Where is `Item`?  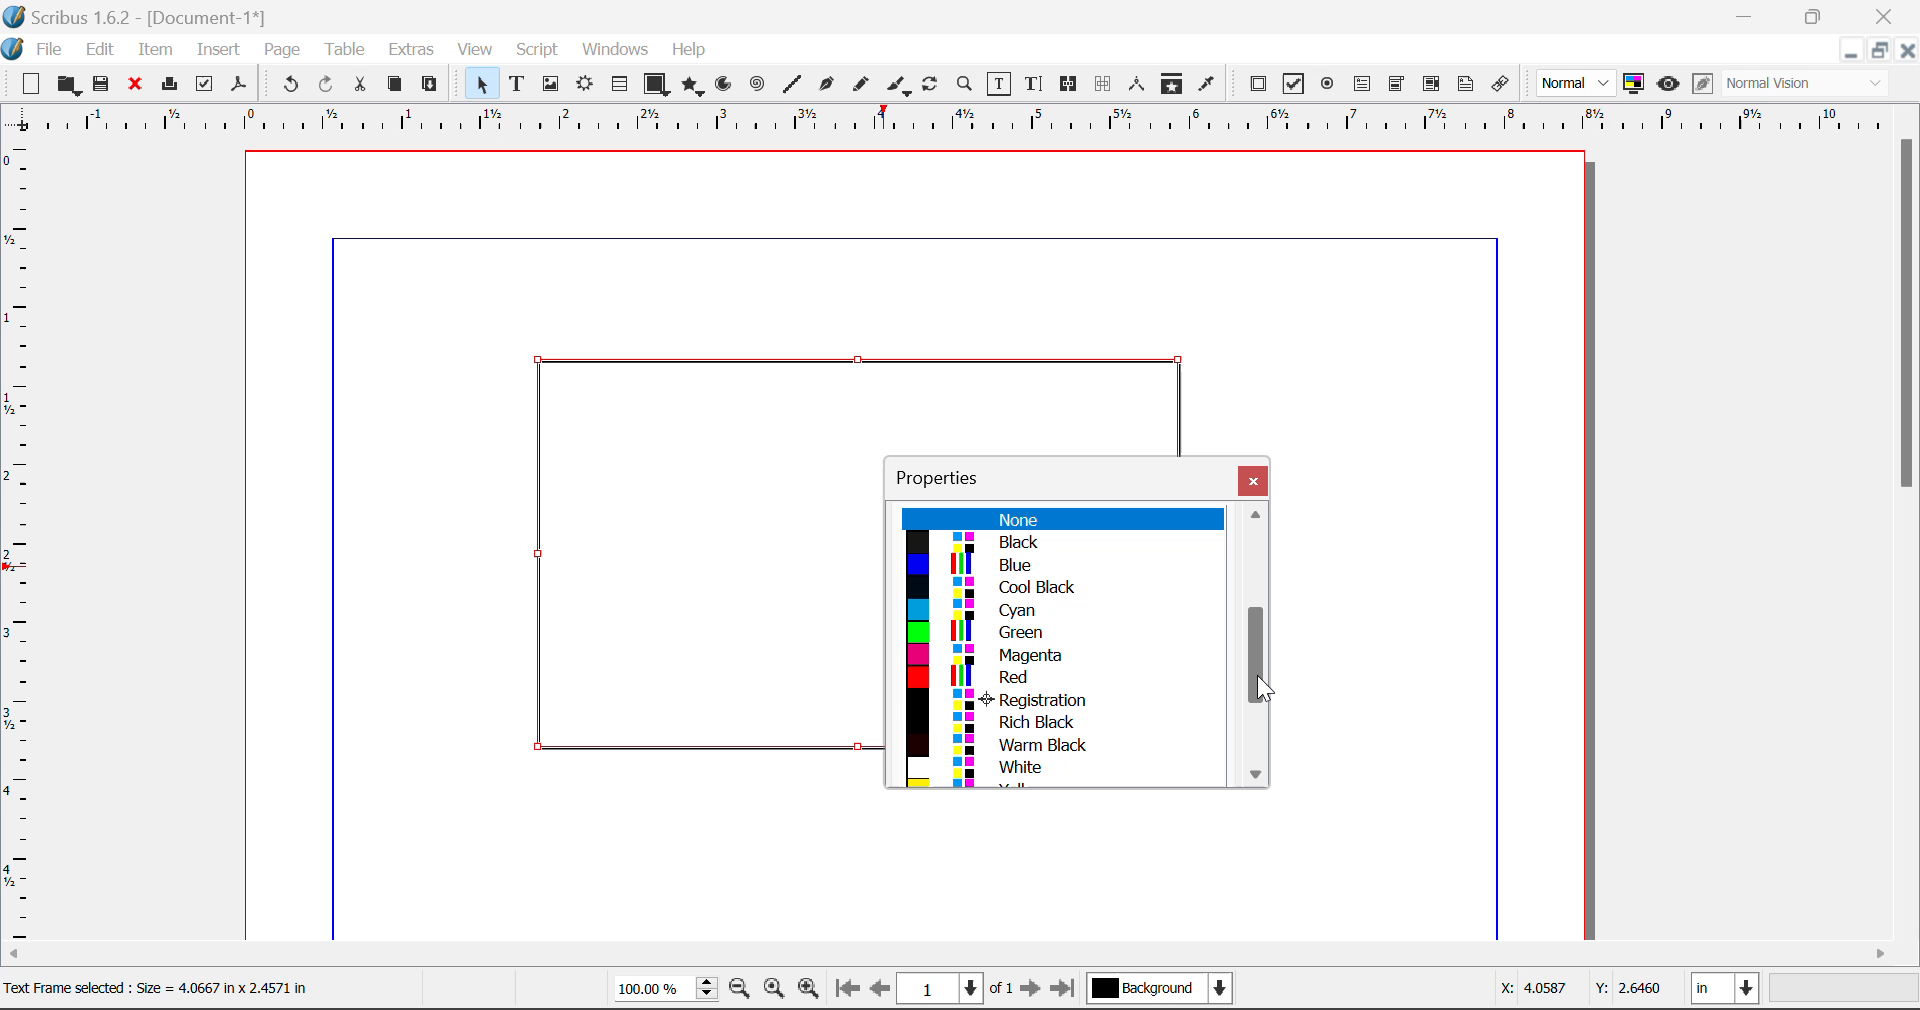
Item is located at coordinates (152, 47).